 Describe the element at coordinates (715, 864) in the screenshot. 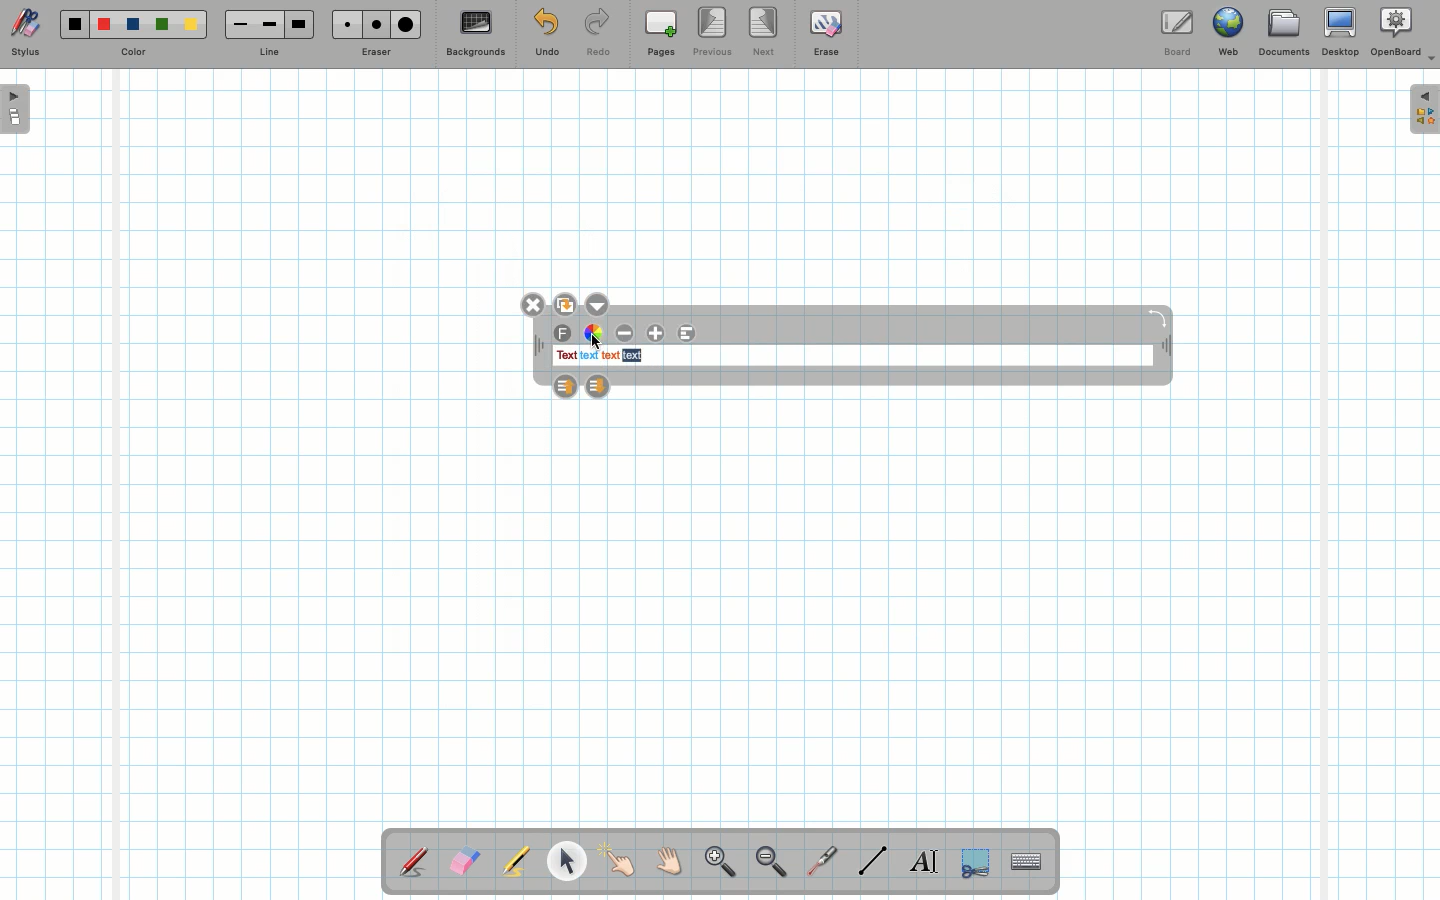

I see `Zoom in` at that location.